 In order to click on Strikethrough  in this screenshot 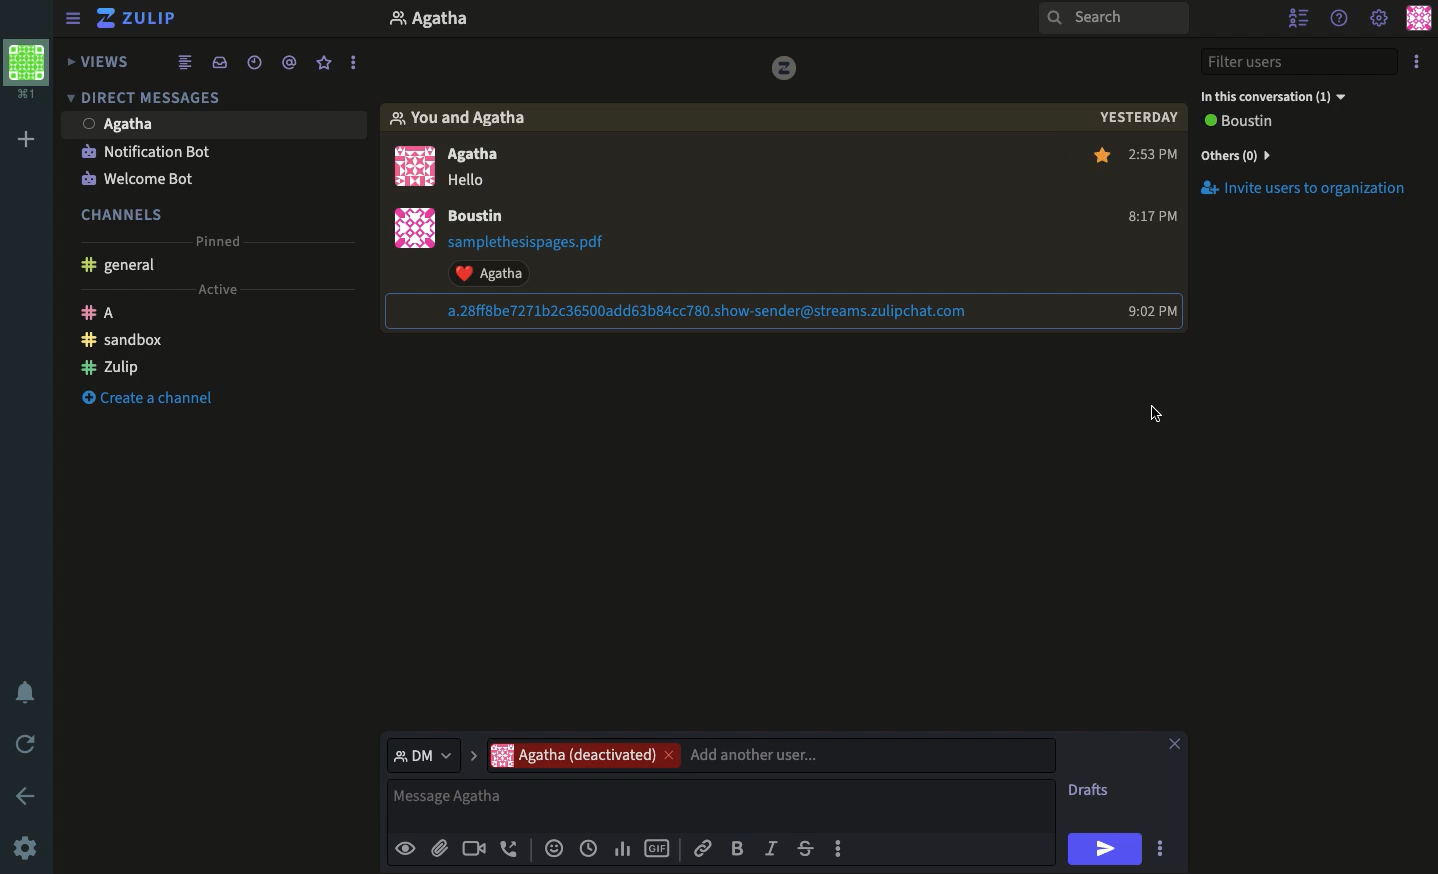, I will do `click(805, 848)`.